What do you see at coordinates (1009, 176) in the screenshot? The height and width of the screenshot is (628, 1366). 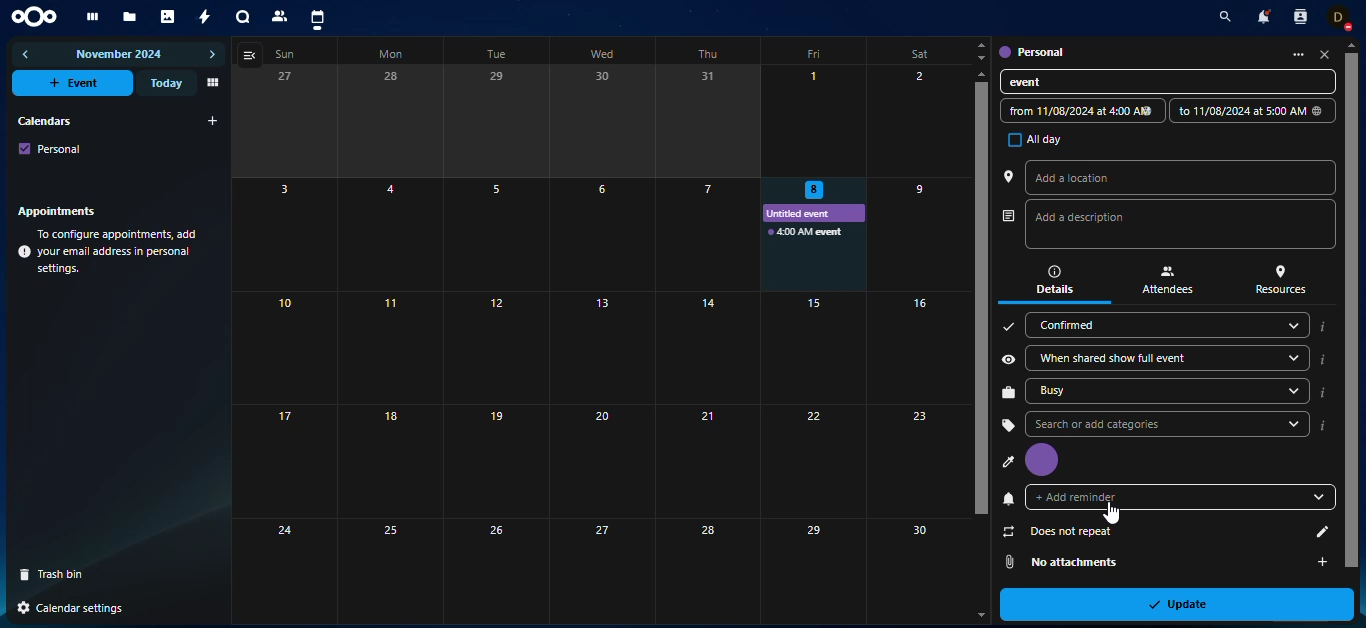 I see `location` at bounding box center [1009, 176].